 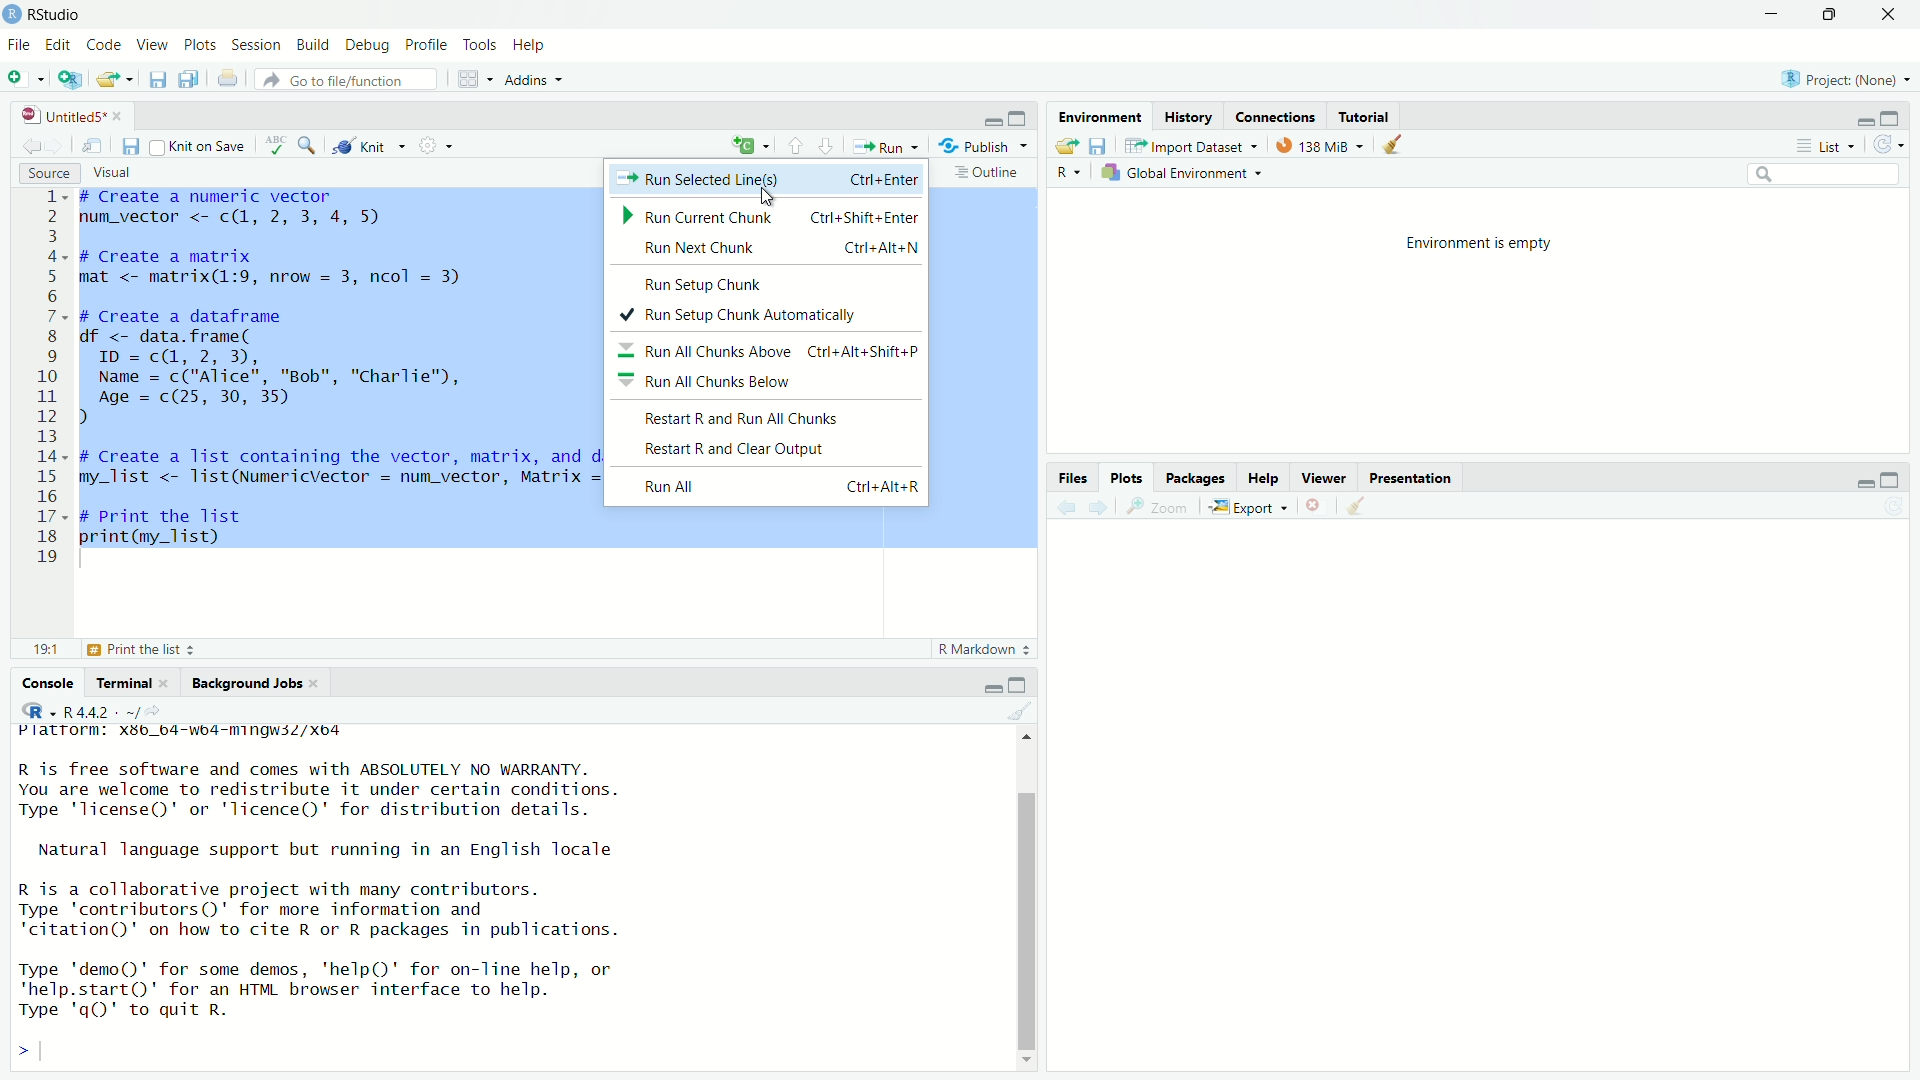 I want to click on List ~, so click(x=1828, y=145).